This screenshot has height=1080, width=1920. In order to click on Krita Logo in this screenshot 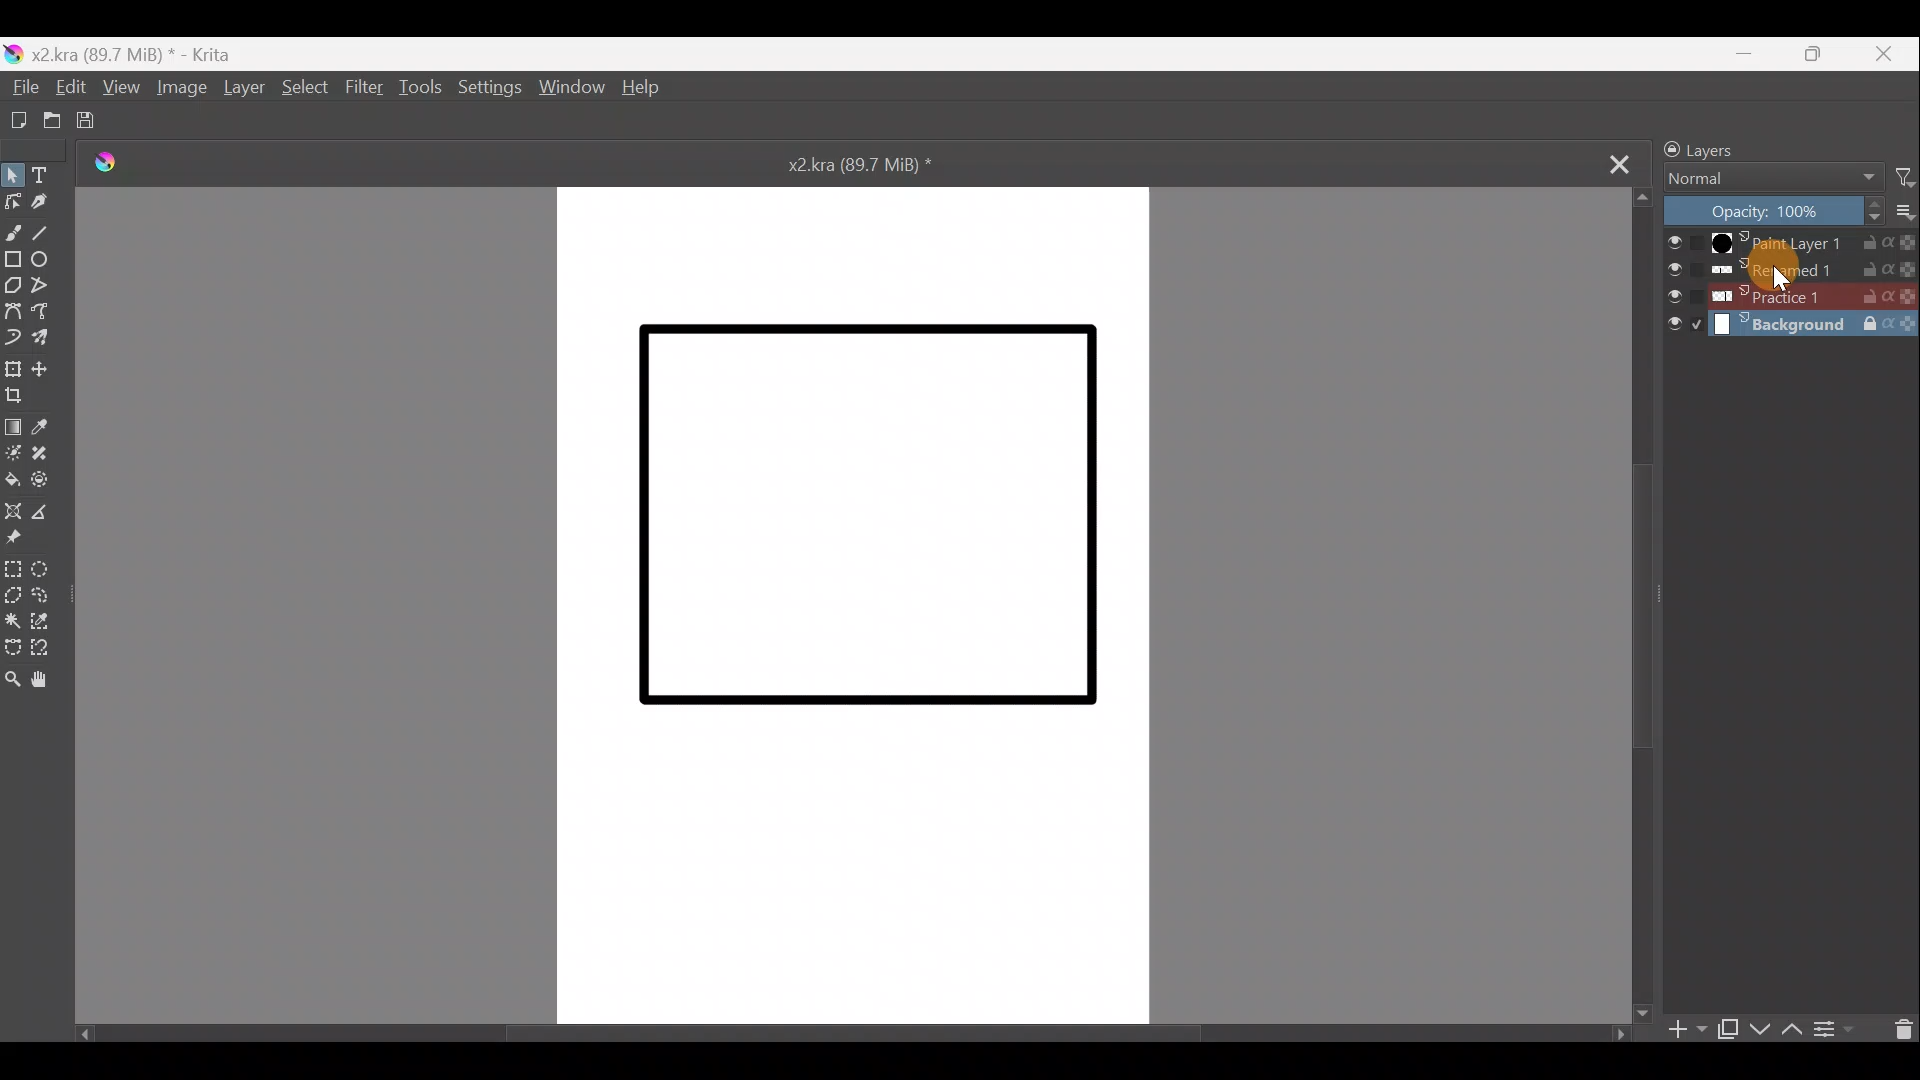, I will do `click(104, 164)`.